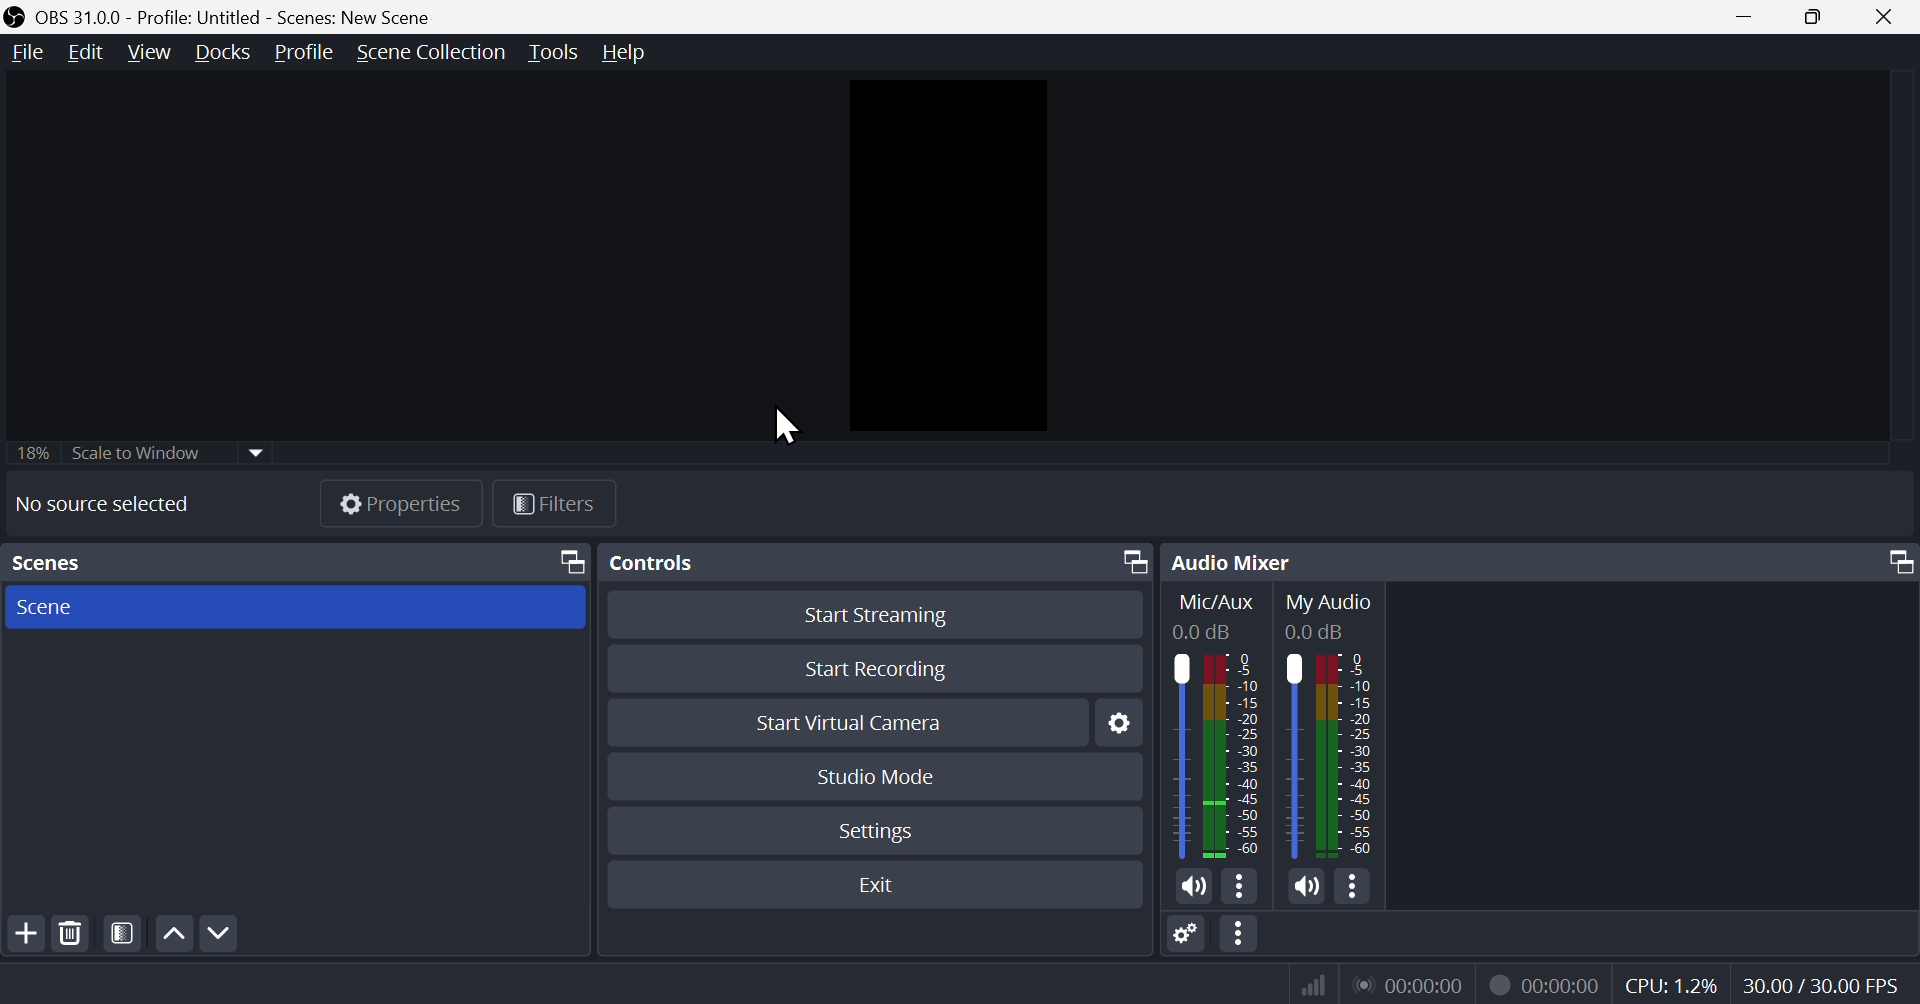 The height and width of the screenshot is (1004, 1920). Describe the element at coordinates (1241, 937) in the screenshot. I see `More option` at that location.